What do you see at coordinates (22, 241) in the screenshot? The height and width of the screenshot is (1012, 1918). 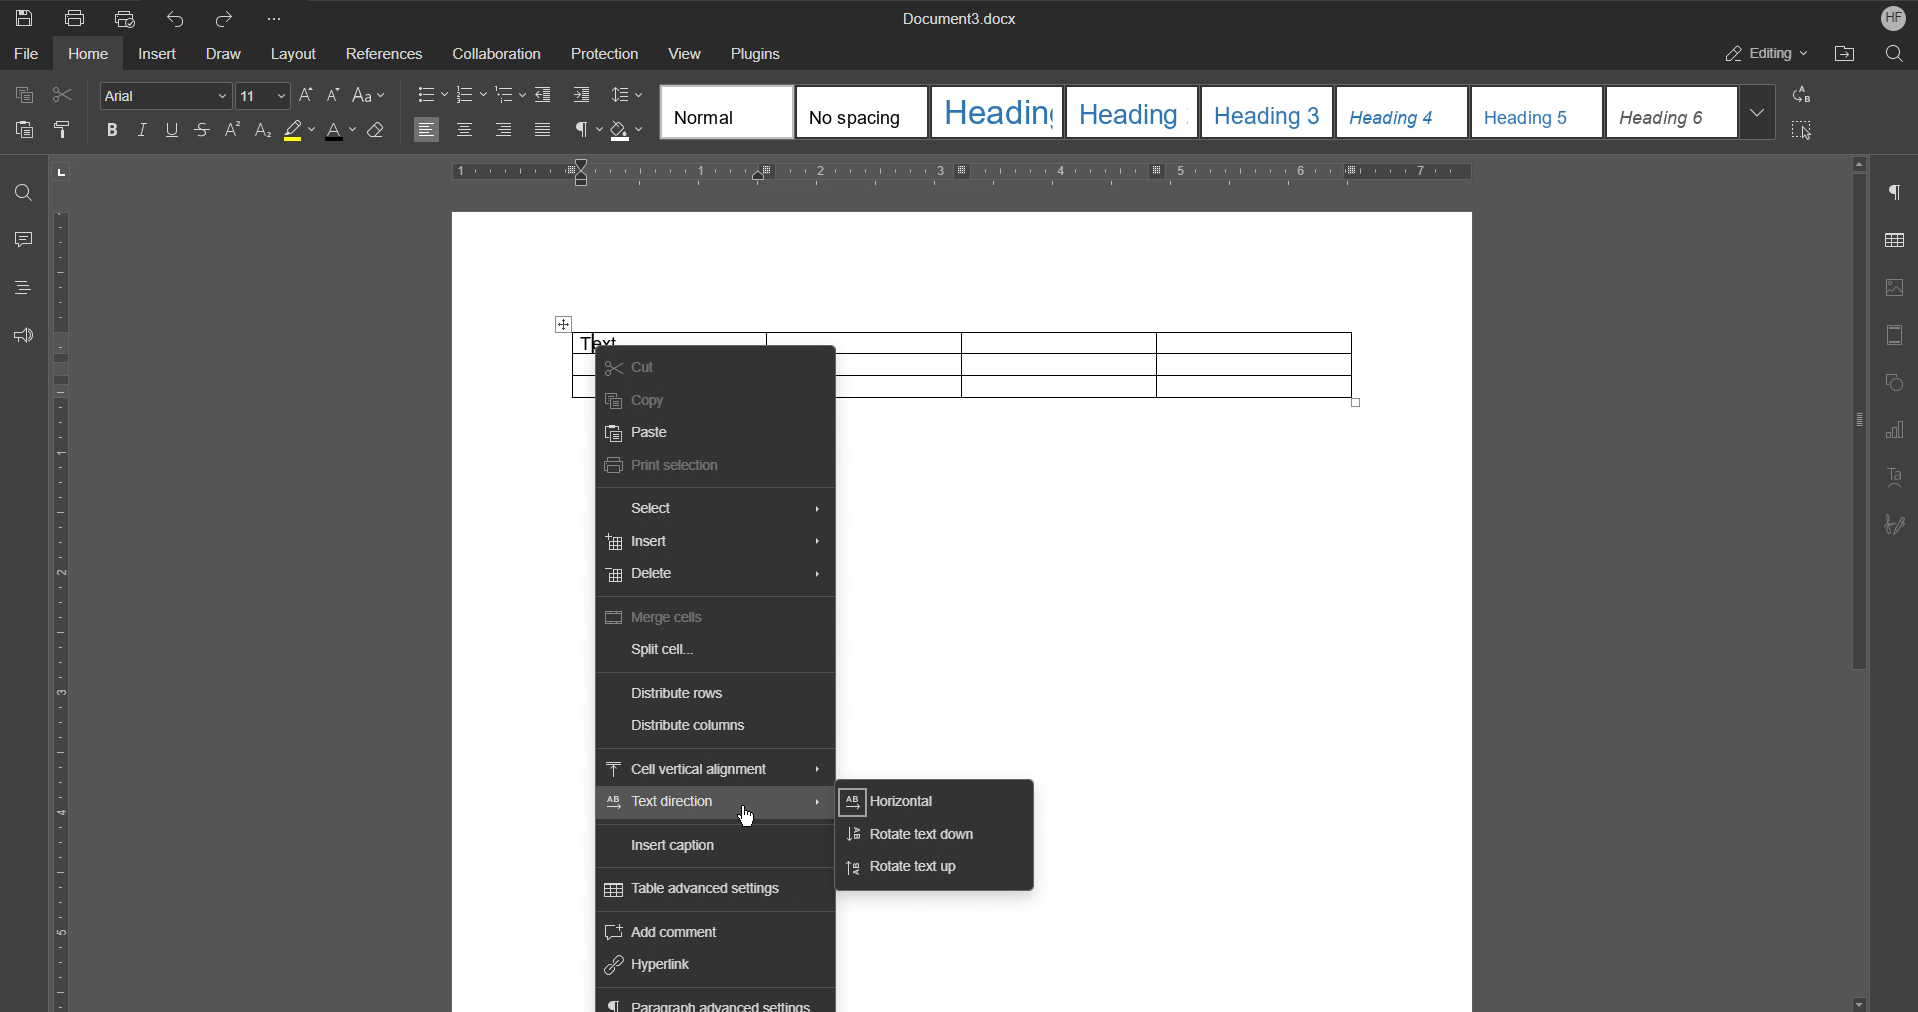 I see `Comment` at bounding box center [22, 241].